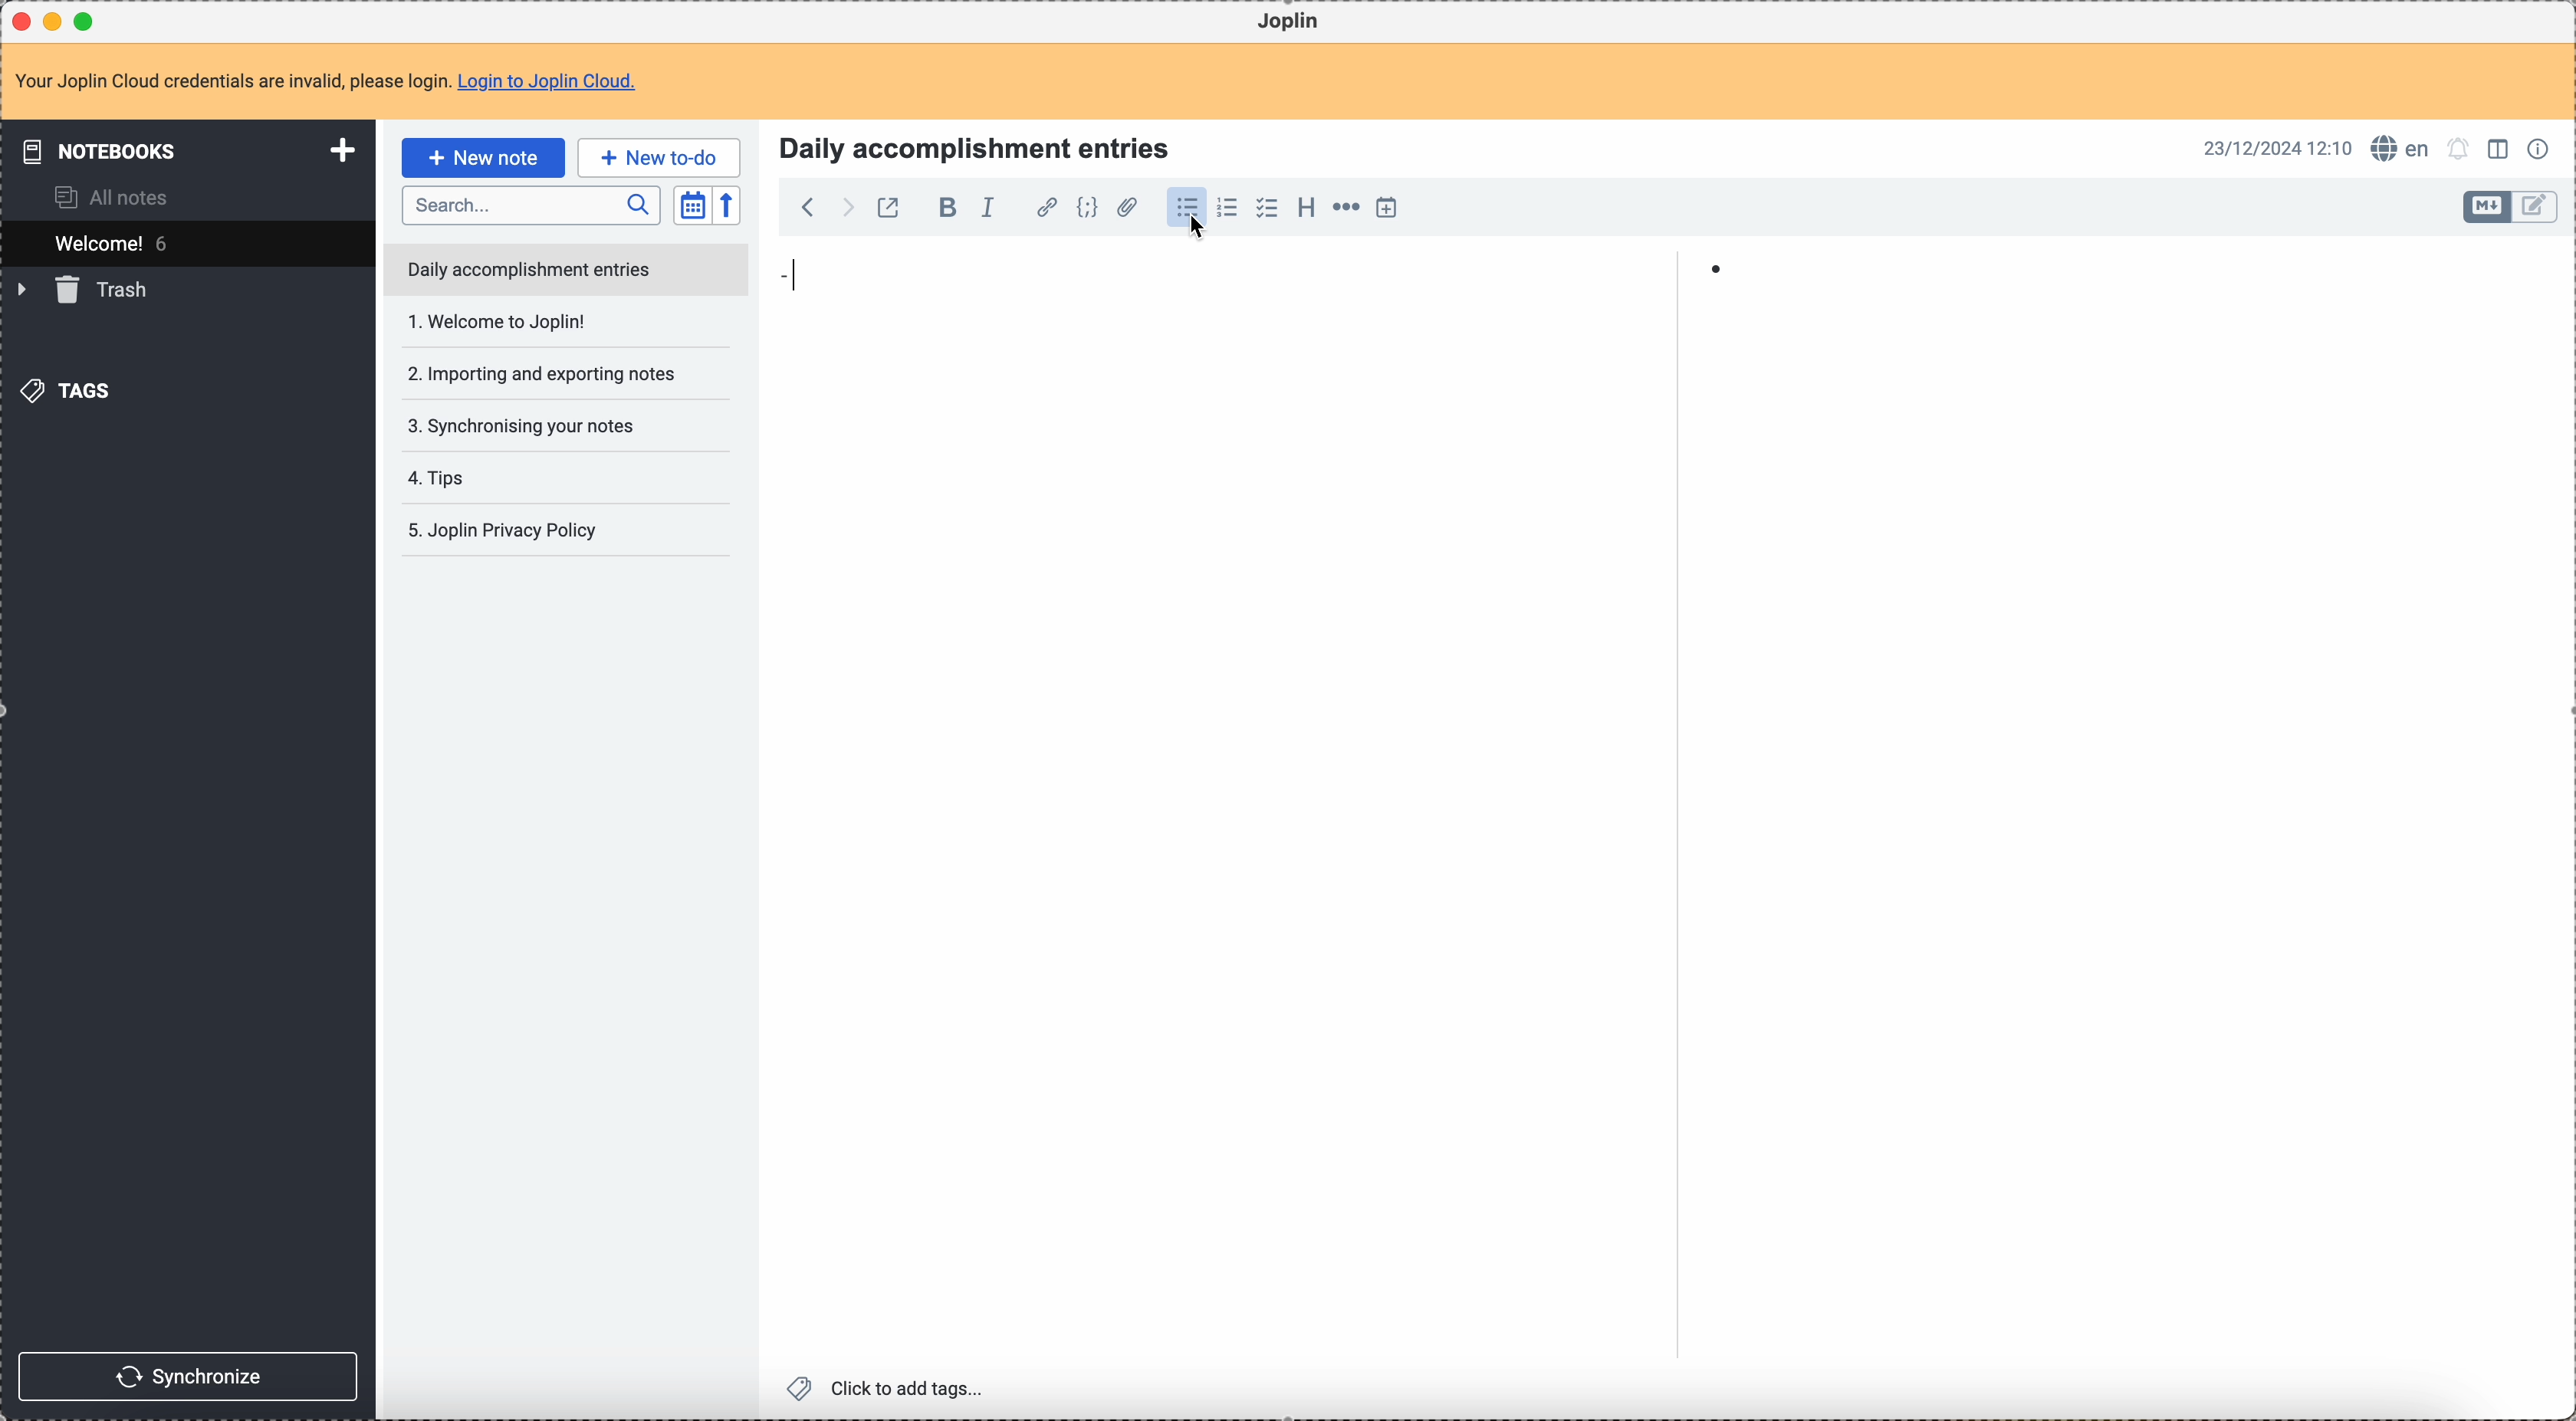 The image size is (2576, 1421). Describe the element at coordinates (501, 477) in the screenshot. I see `Joplin privacy policy` at that location.